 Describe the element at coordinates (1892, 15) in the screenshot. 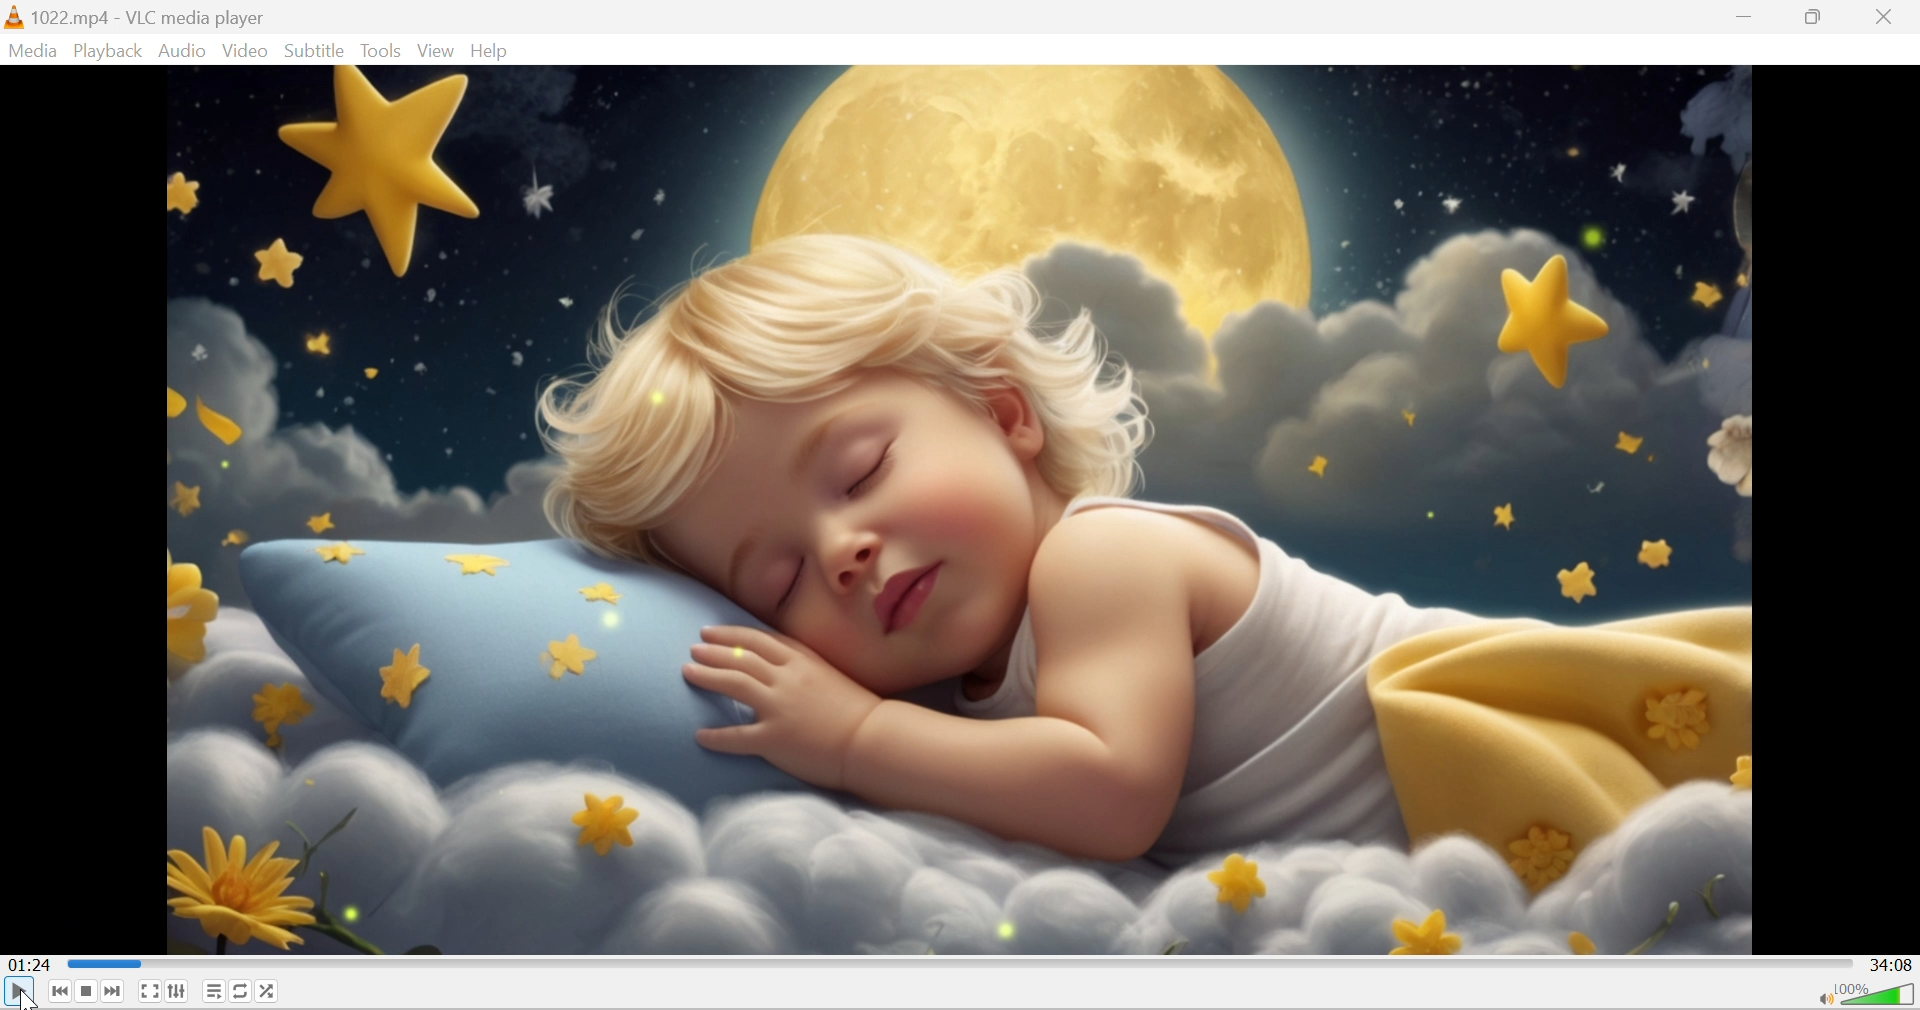

I see `Close` at that location.